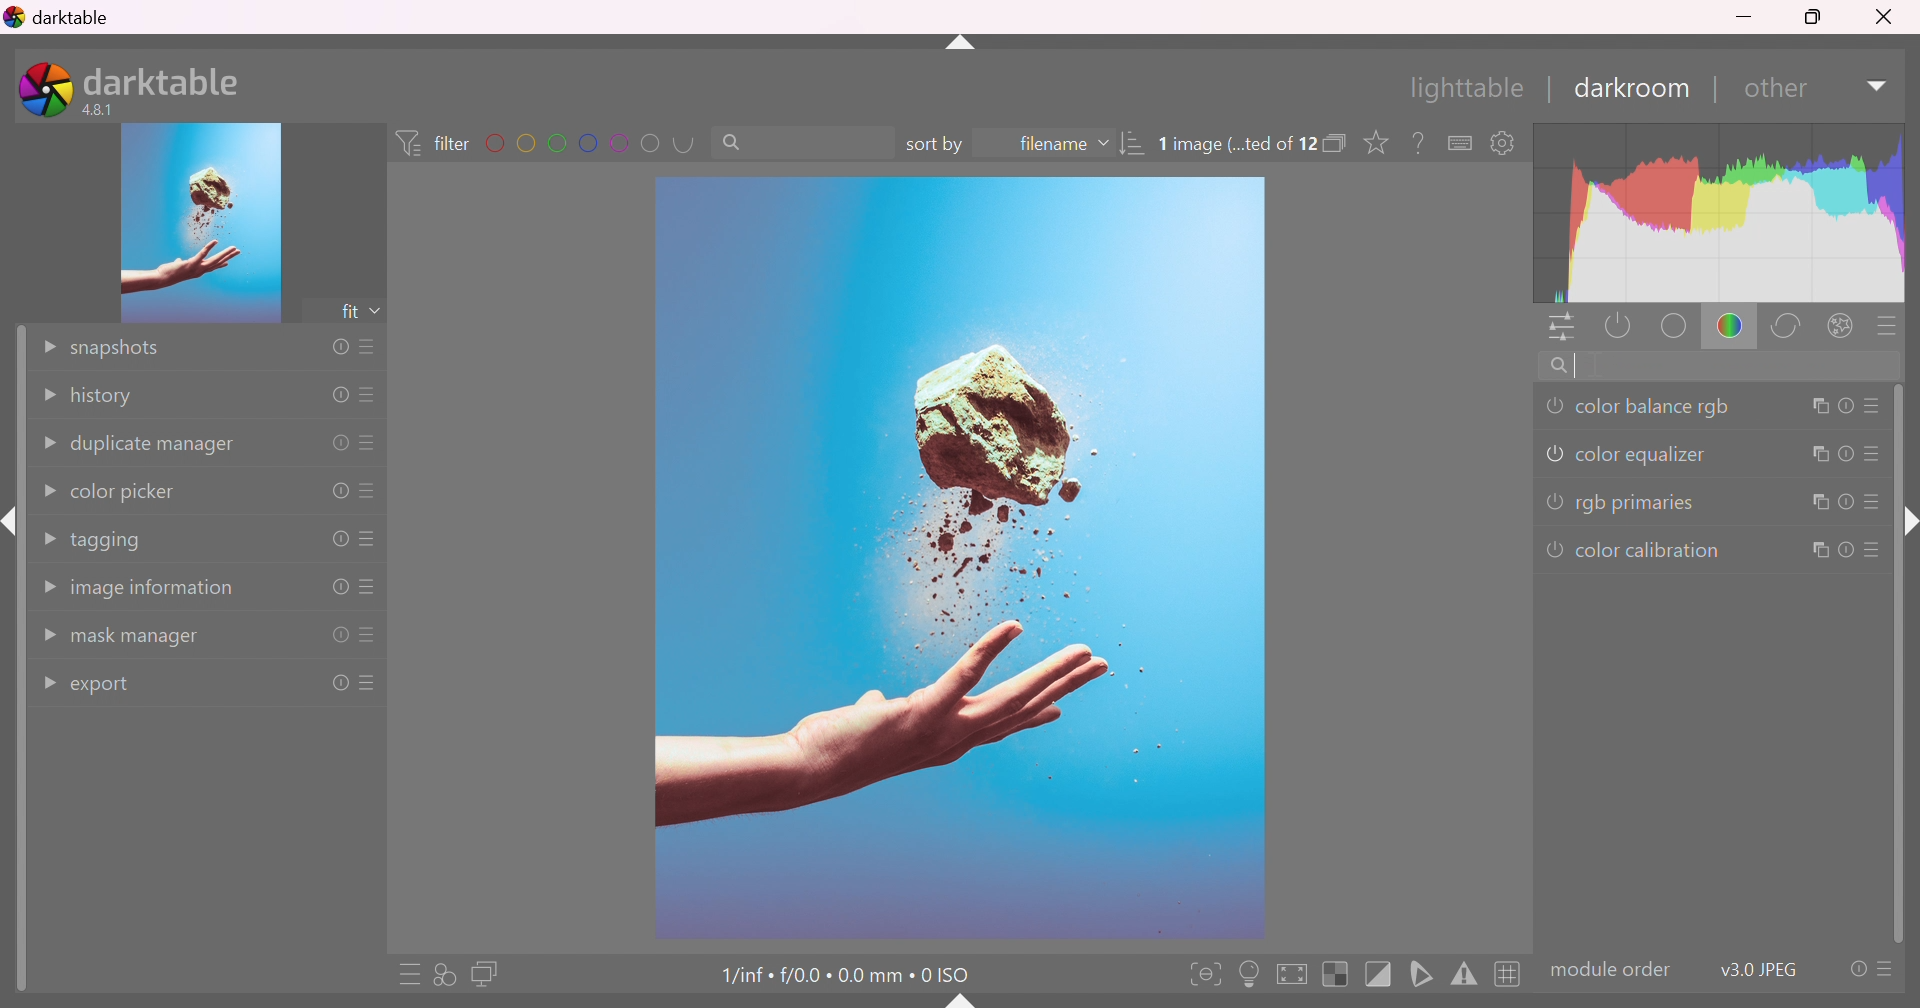 Image resolution: width=1920 pixels, height=1008 pixels. I want to click on Drop Down, so click(45, 492).